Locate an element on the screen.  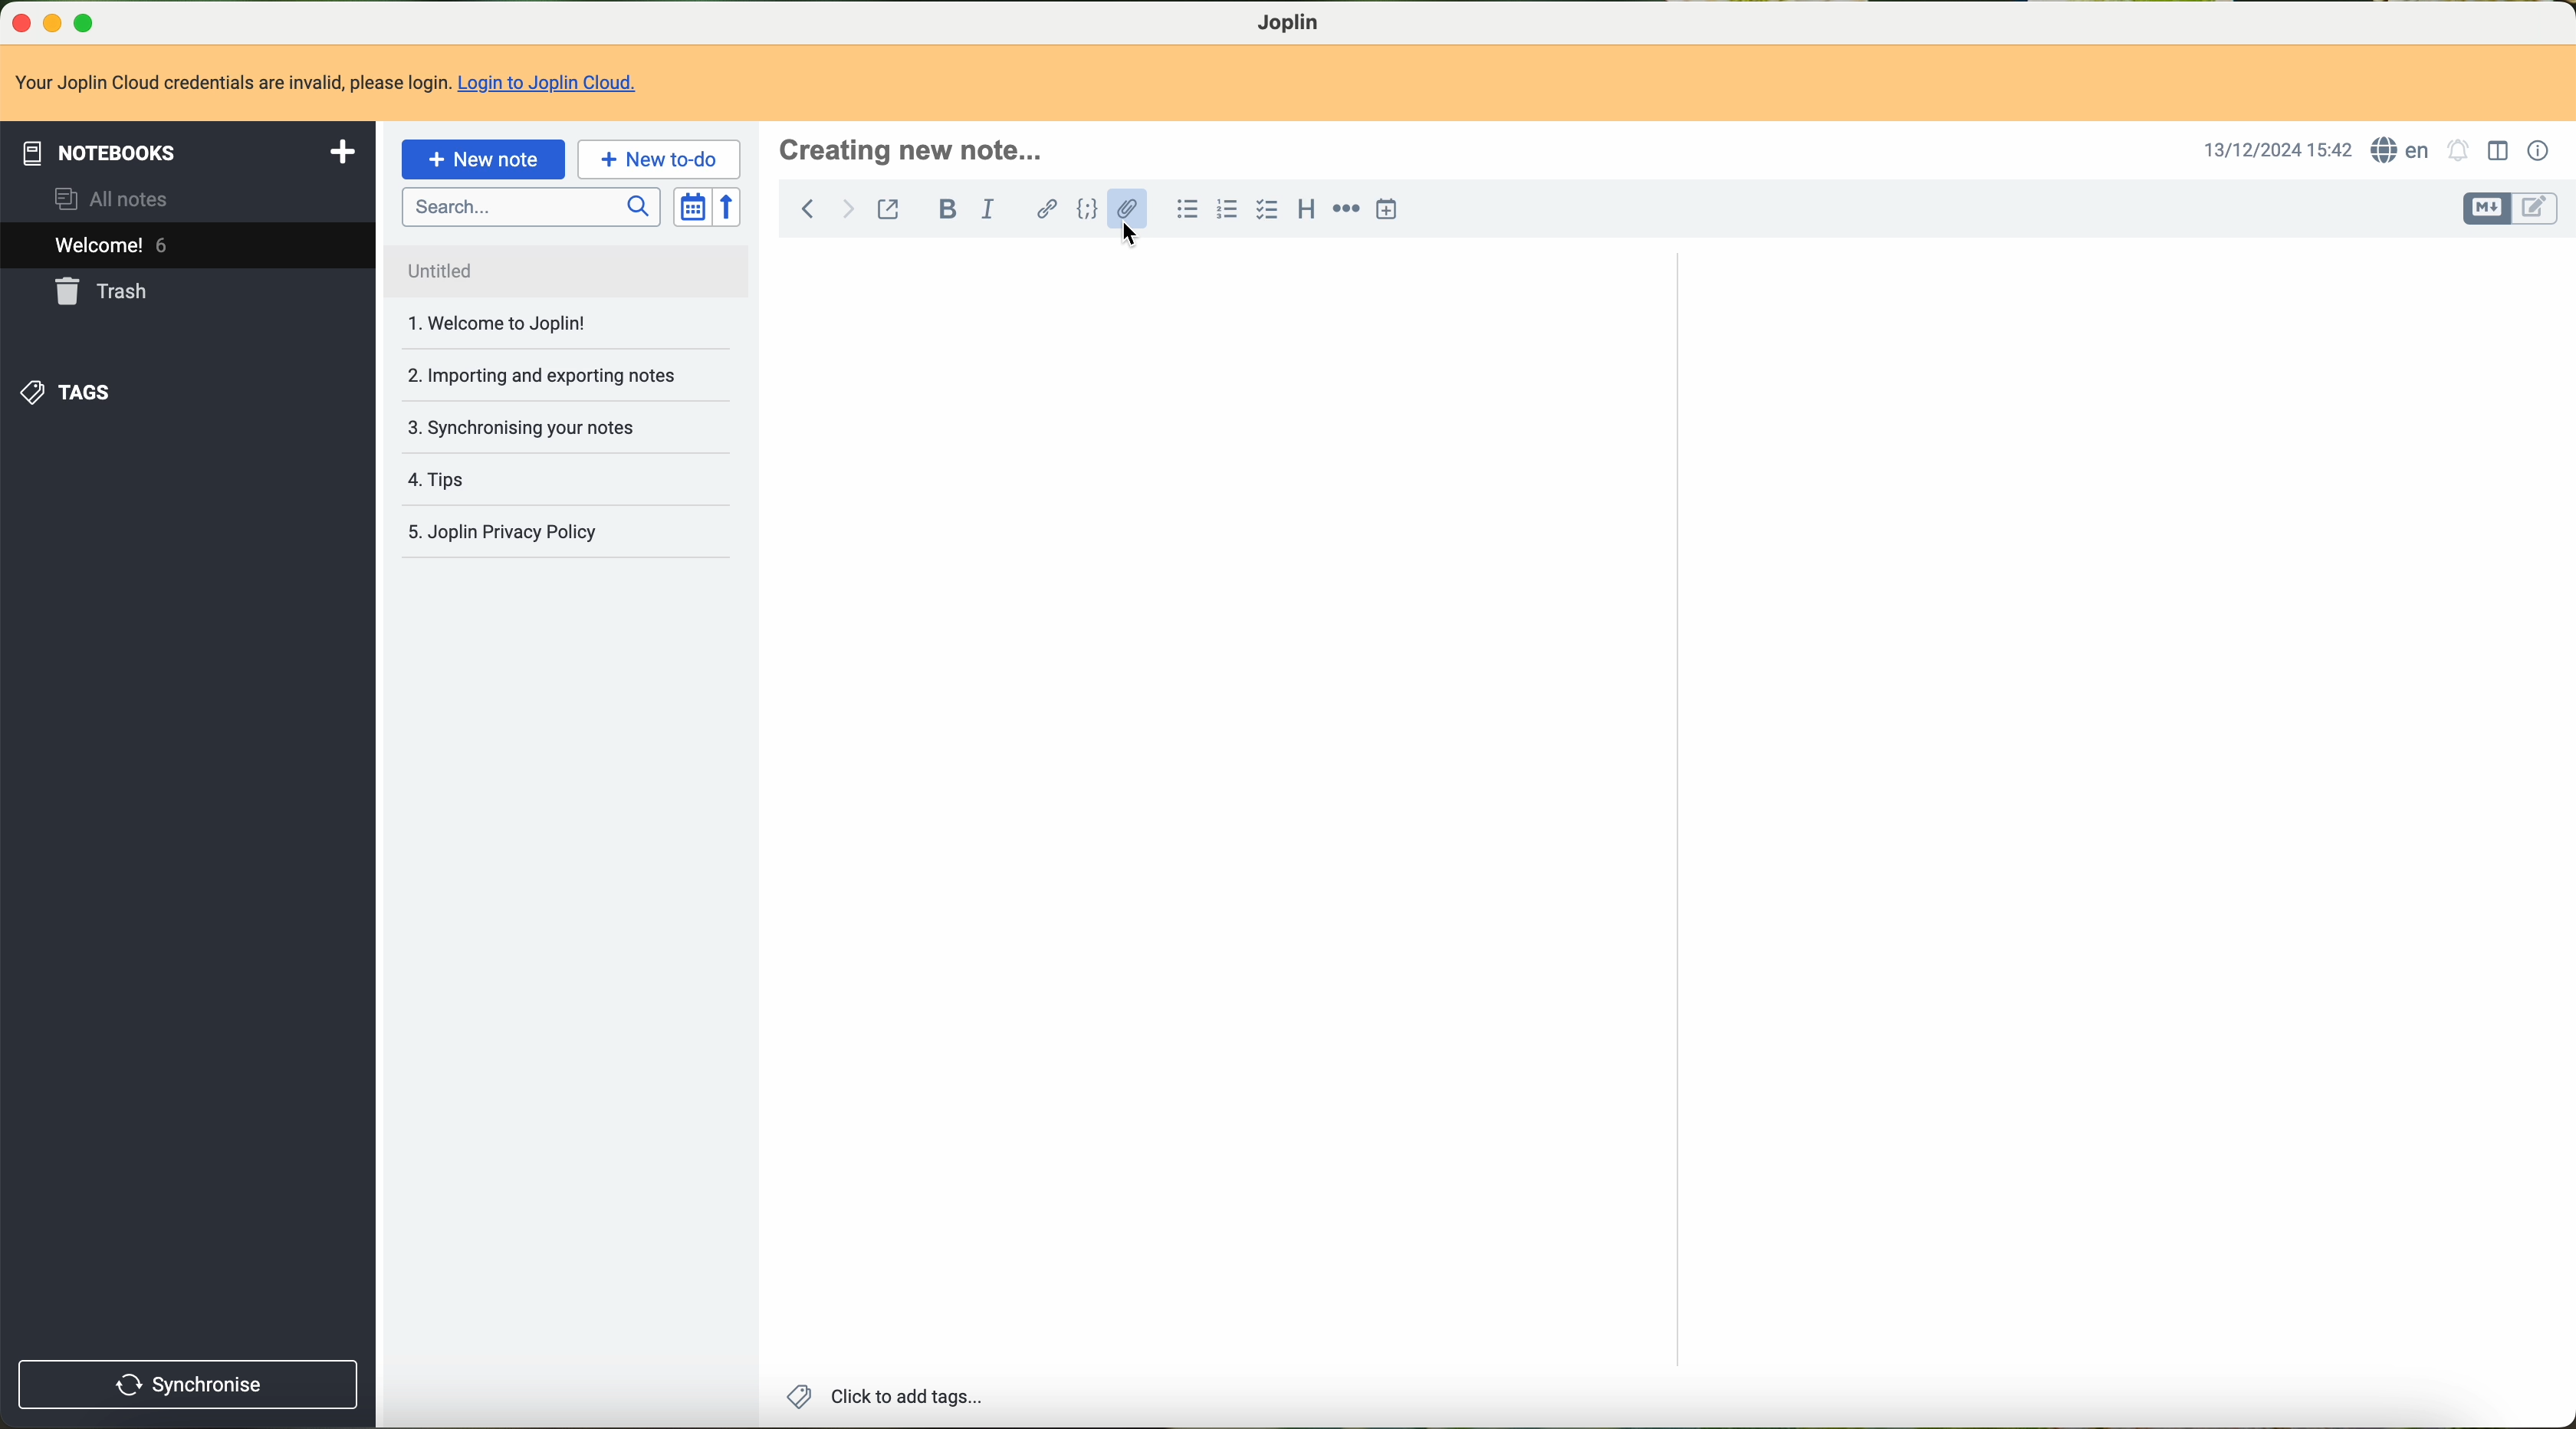
trash is located at coordinates (98, 293).